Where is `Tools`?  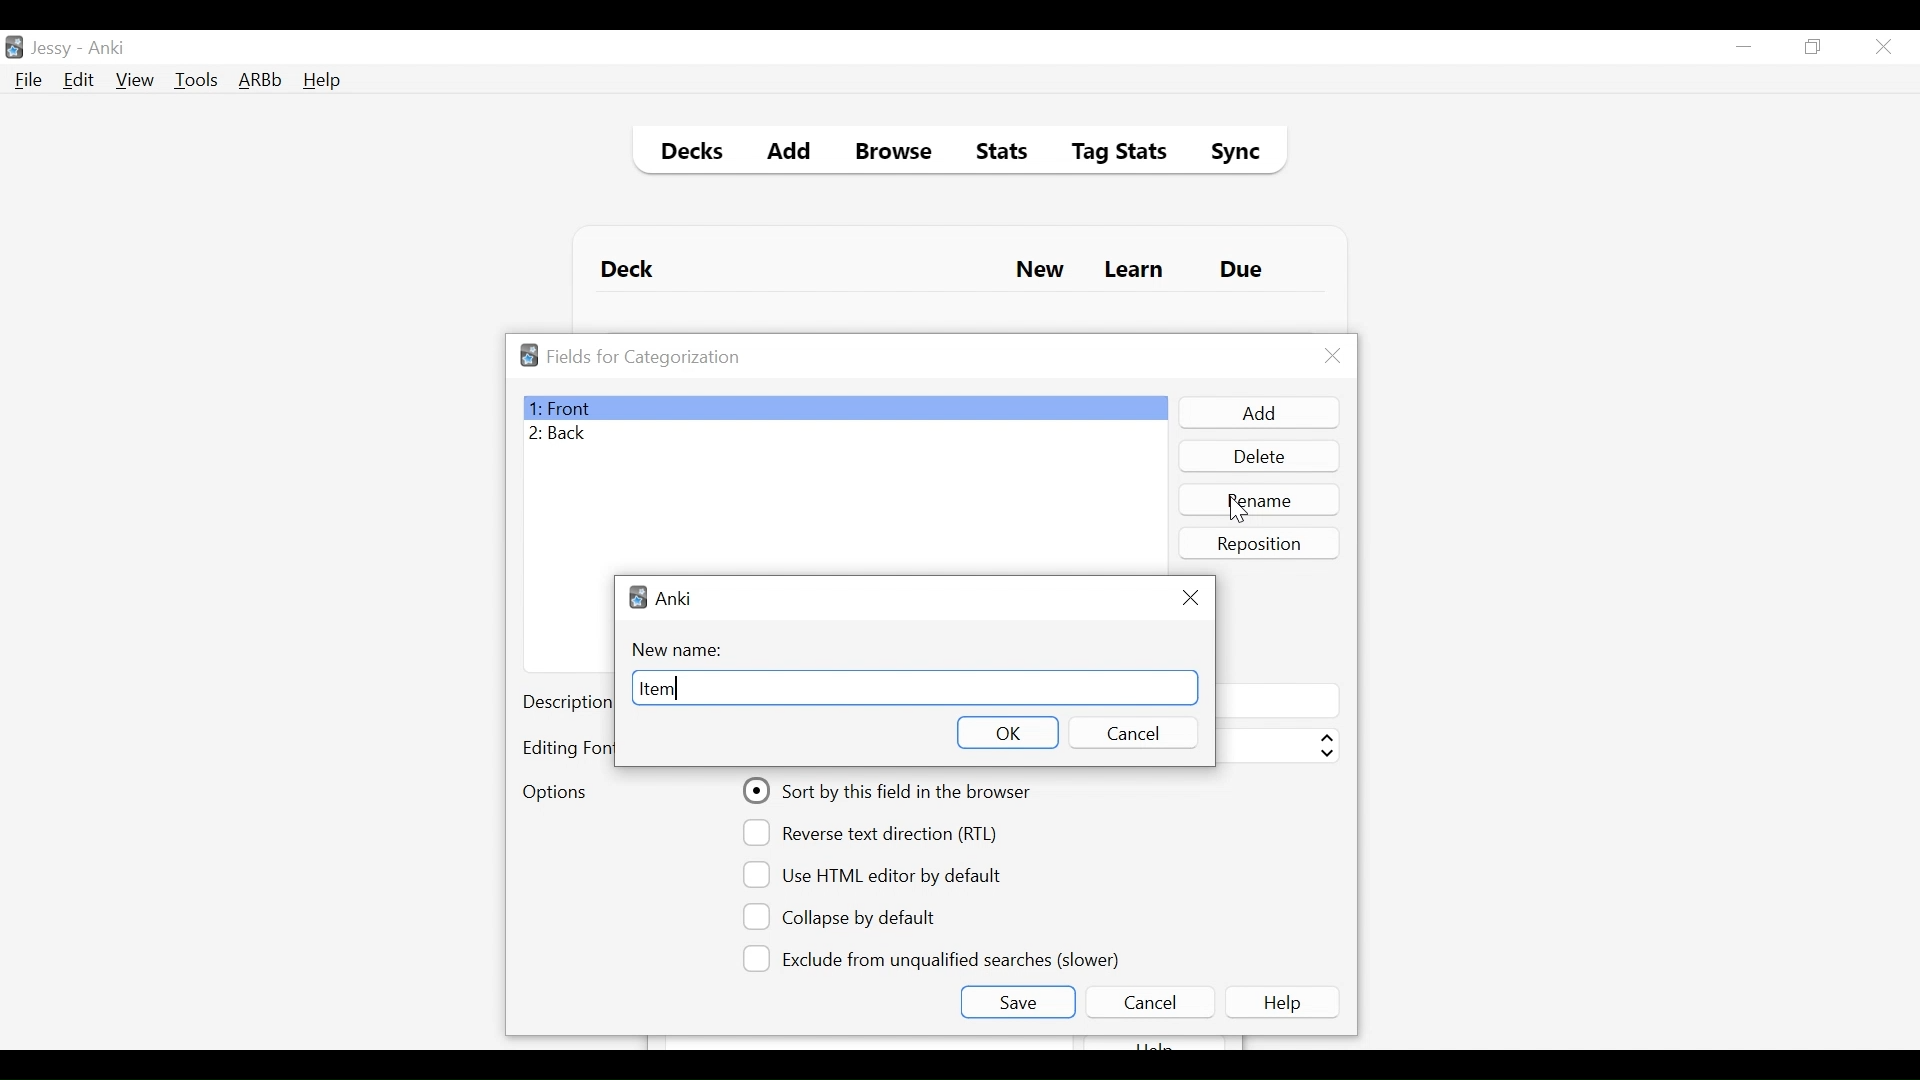 Tools is located at coordinates (196, 79).